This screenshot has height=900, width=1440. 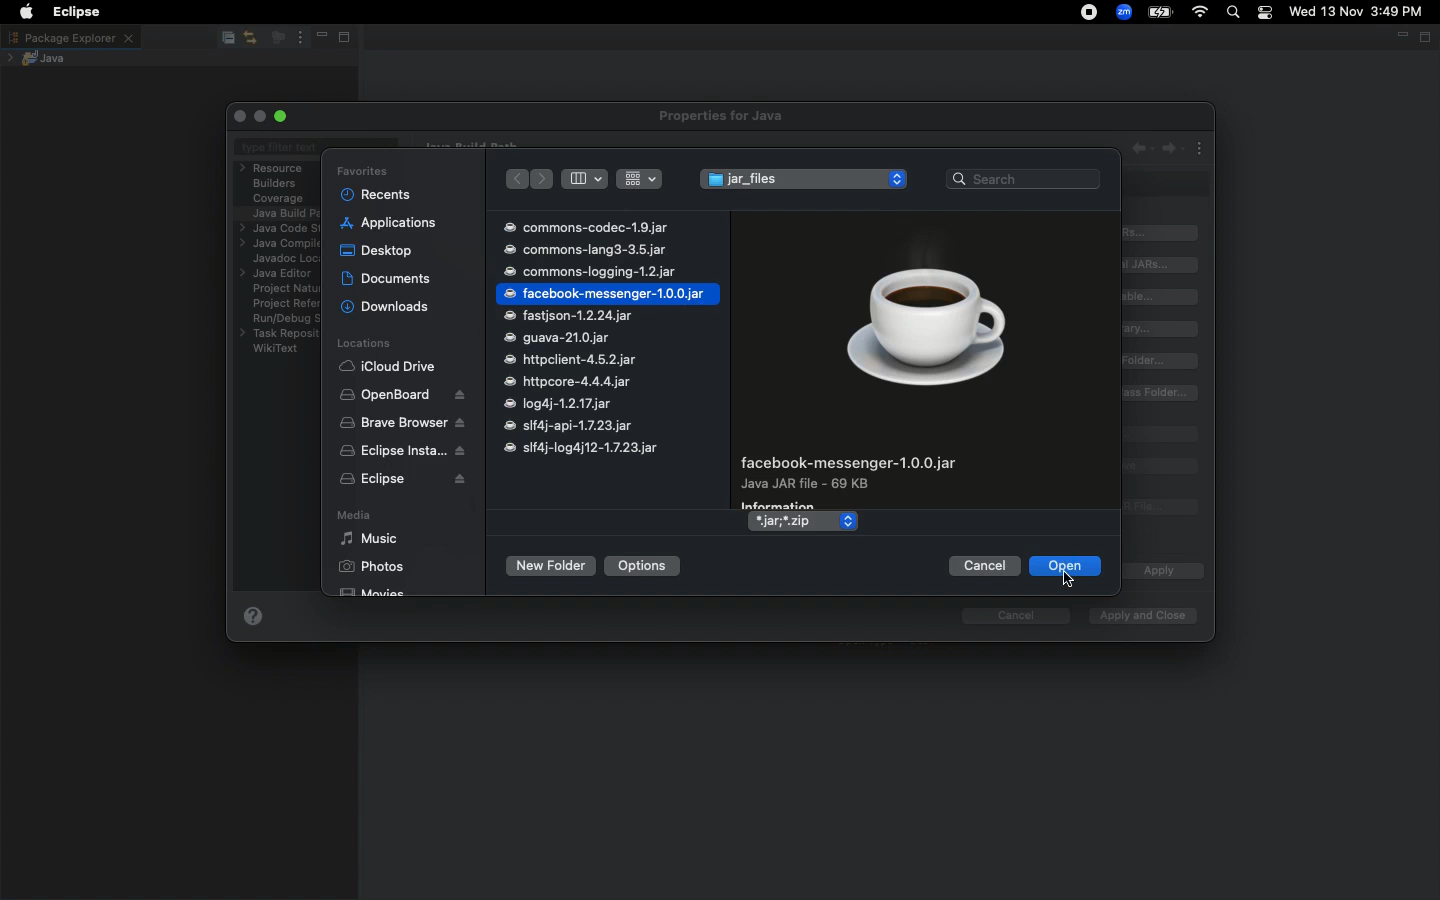 I want to click on Add library, so click(x=1164, y=329).